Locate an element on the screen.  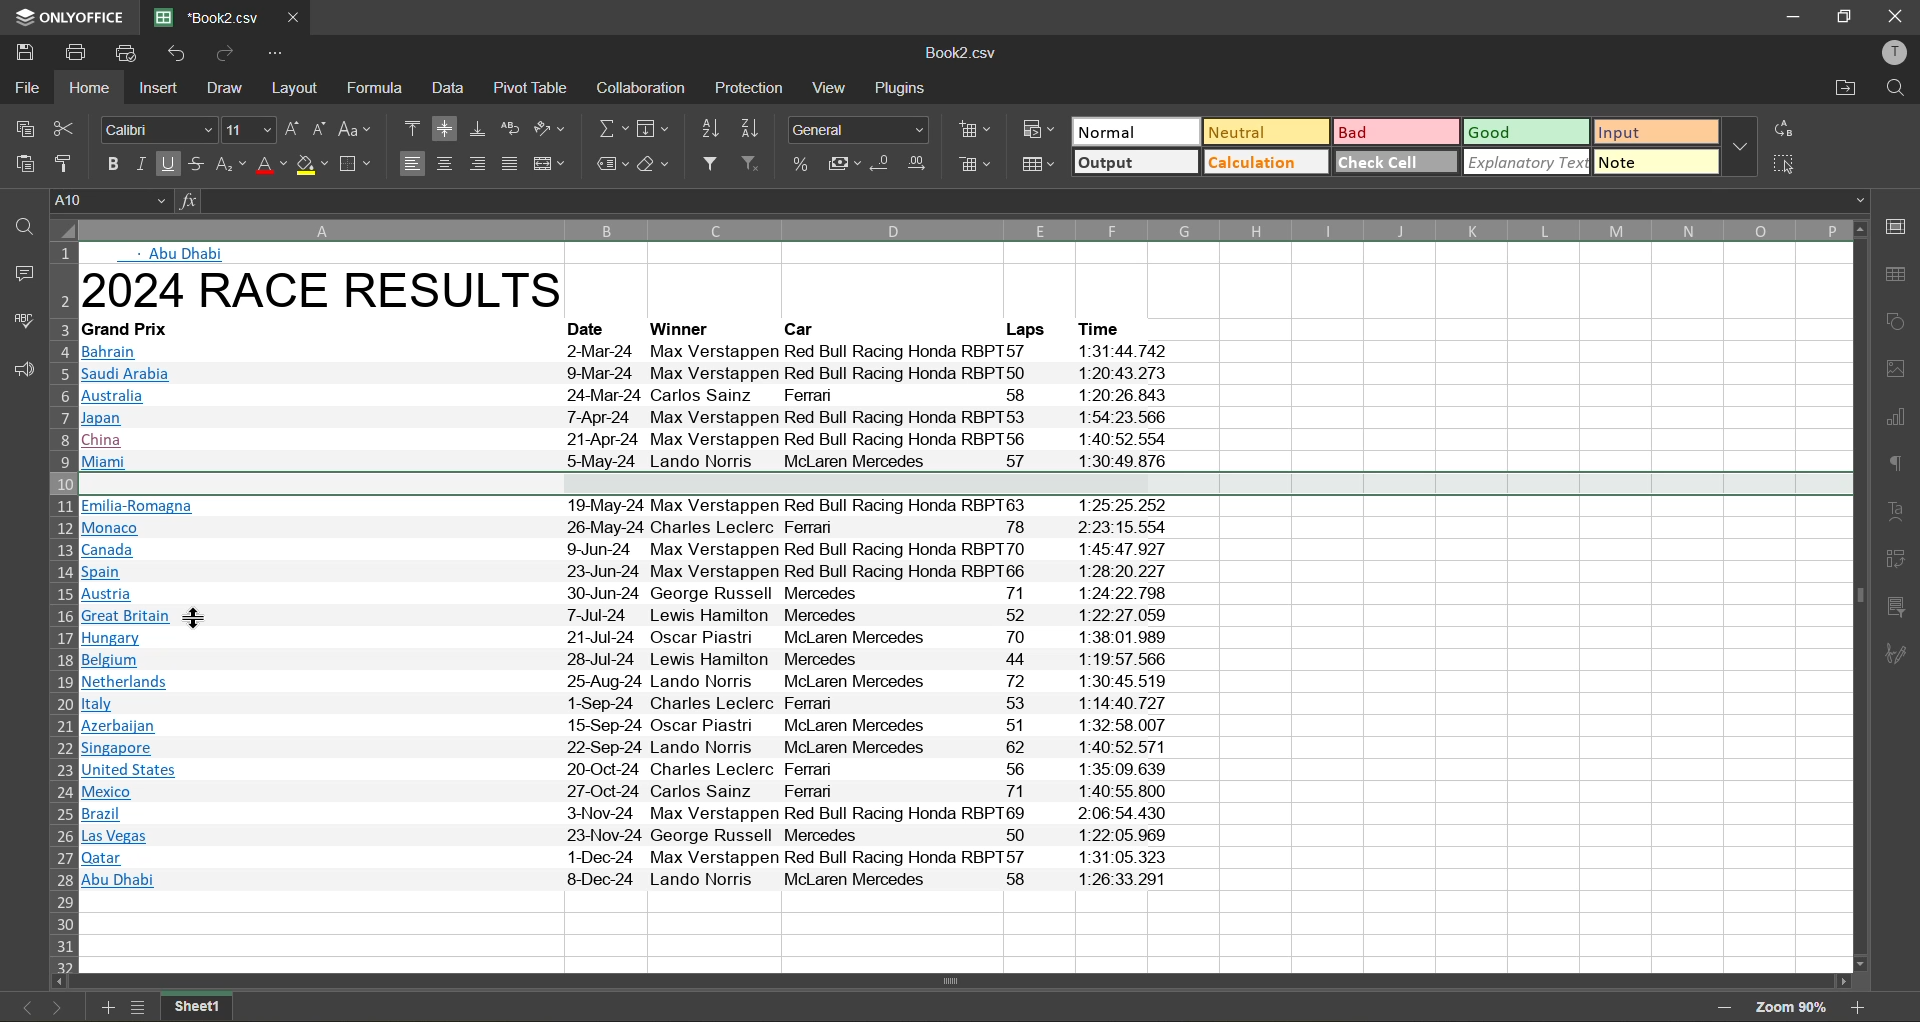
move left is located at coordinates (61, 981).